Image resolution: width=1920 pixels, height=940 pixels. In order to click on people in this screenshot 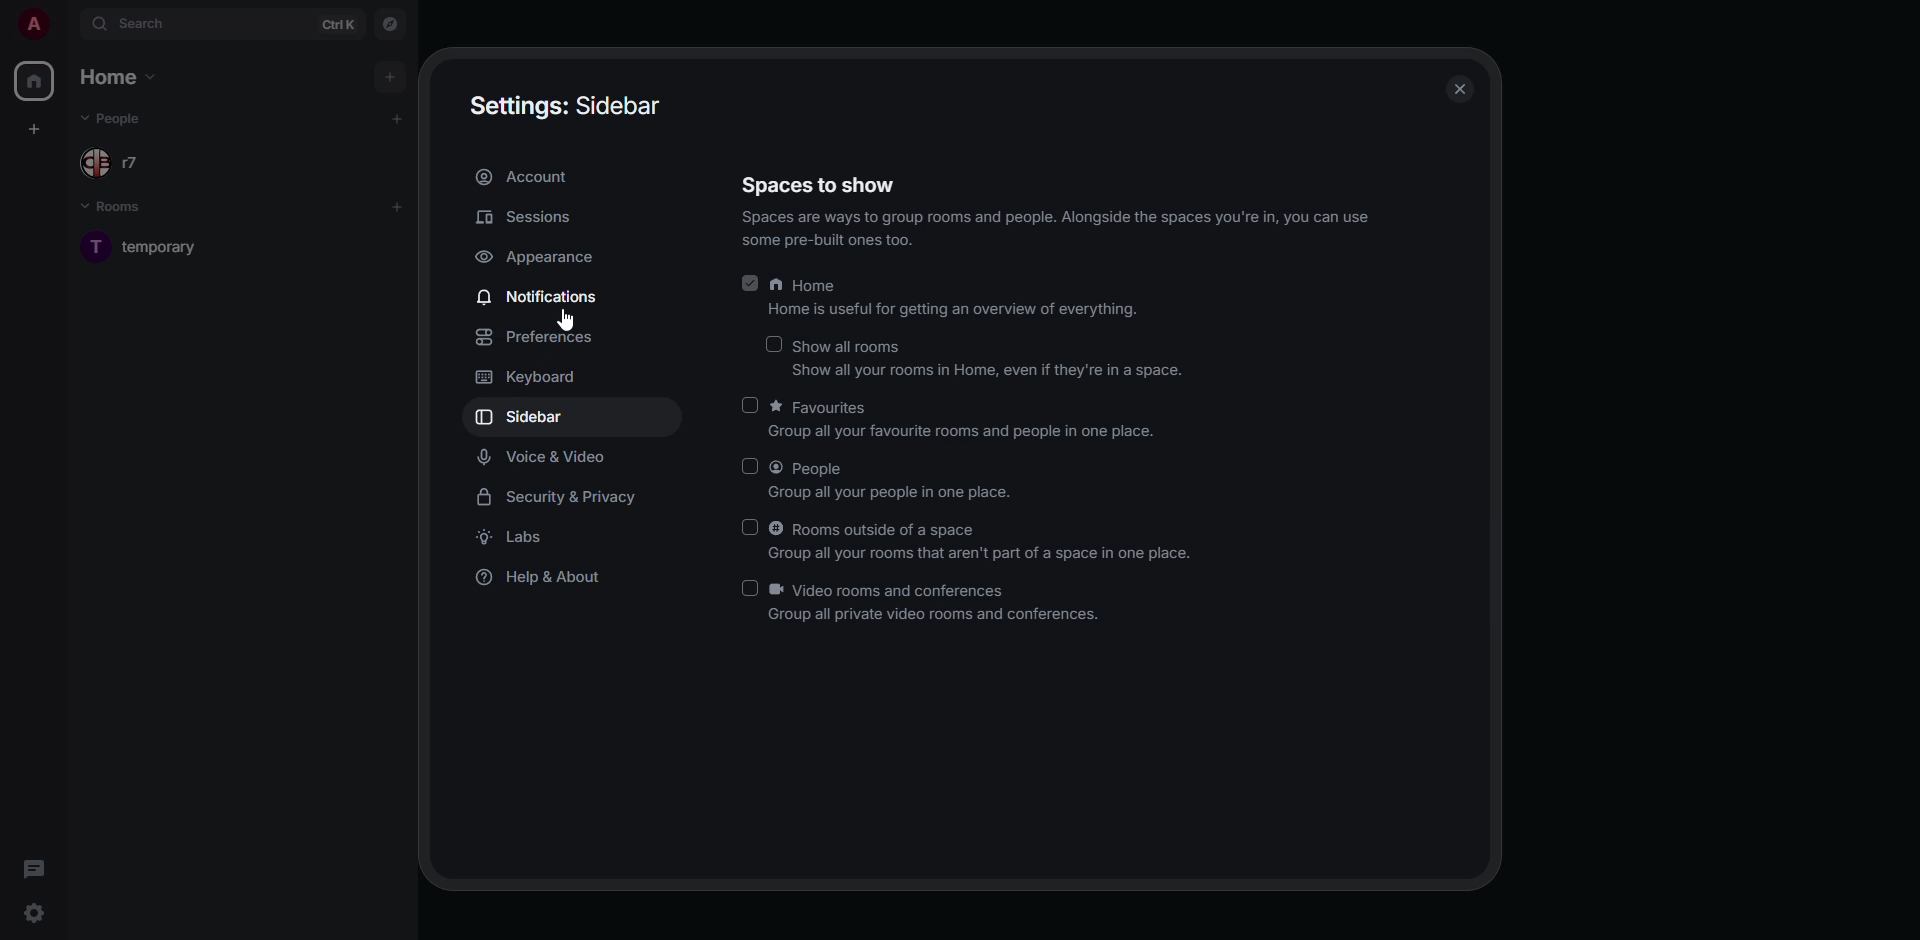, I will do `click(116, 160)`.